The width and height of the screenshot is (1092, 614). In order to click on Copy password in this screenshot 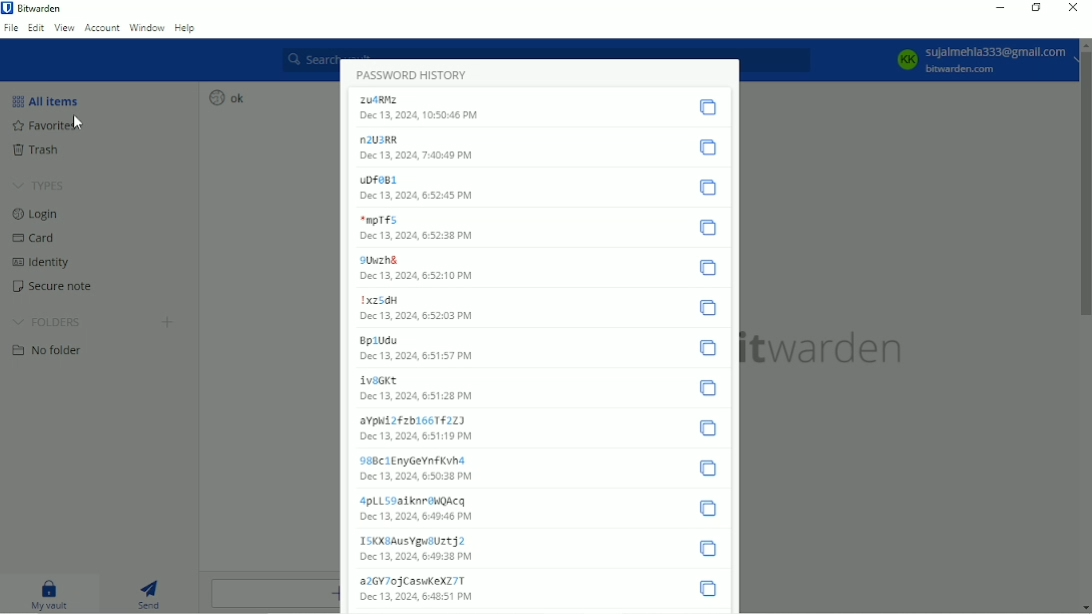, I will do `click(709, 268)`.